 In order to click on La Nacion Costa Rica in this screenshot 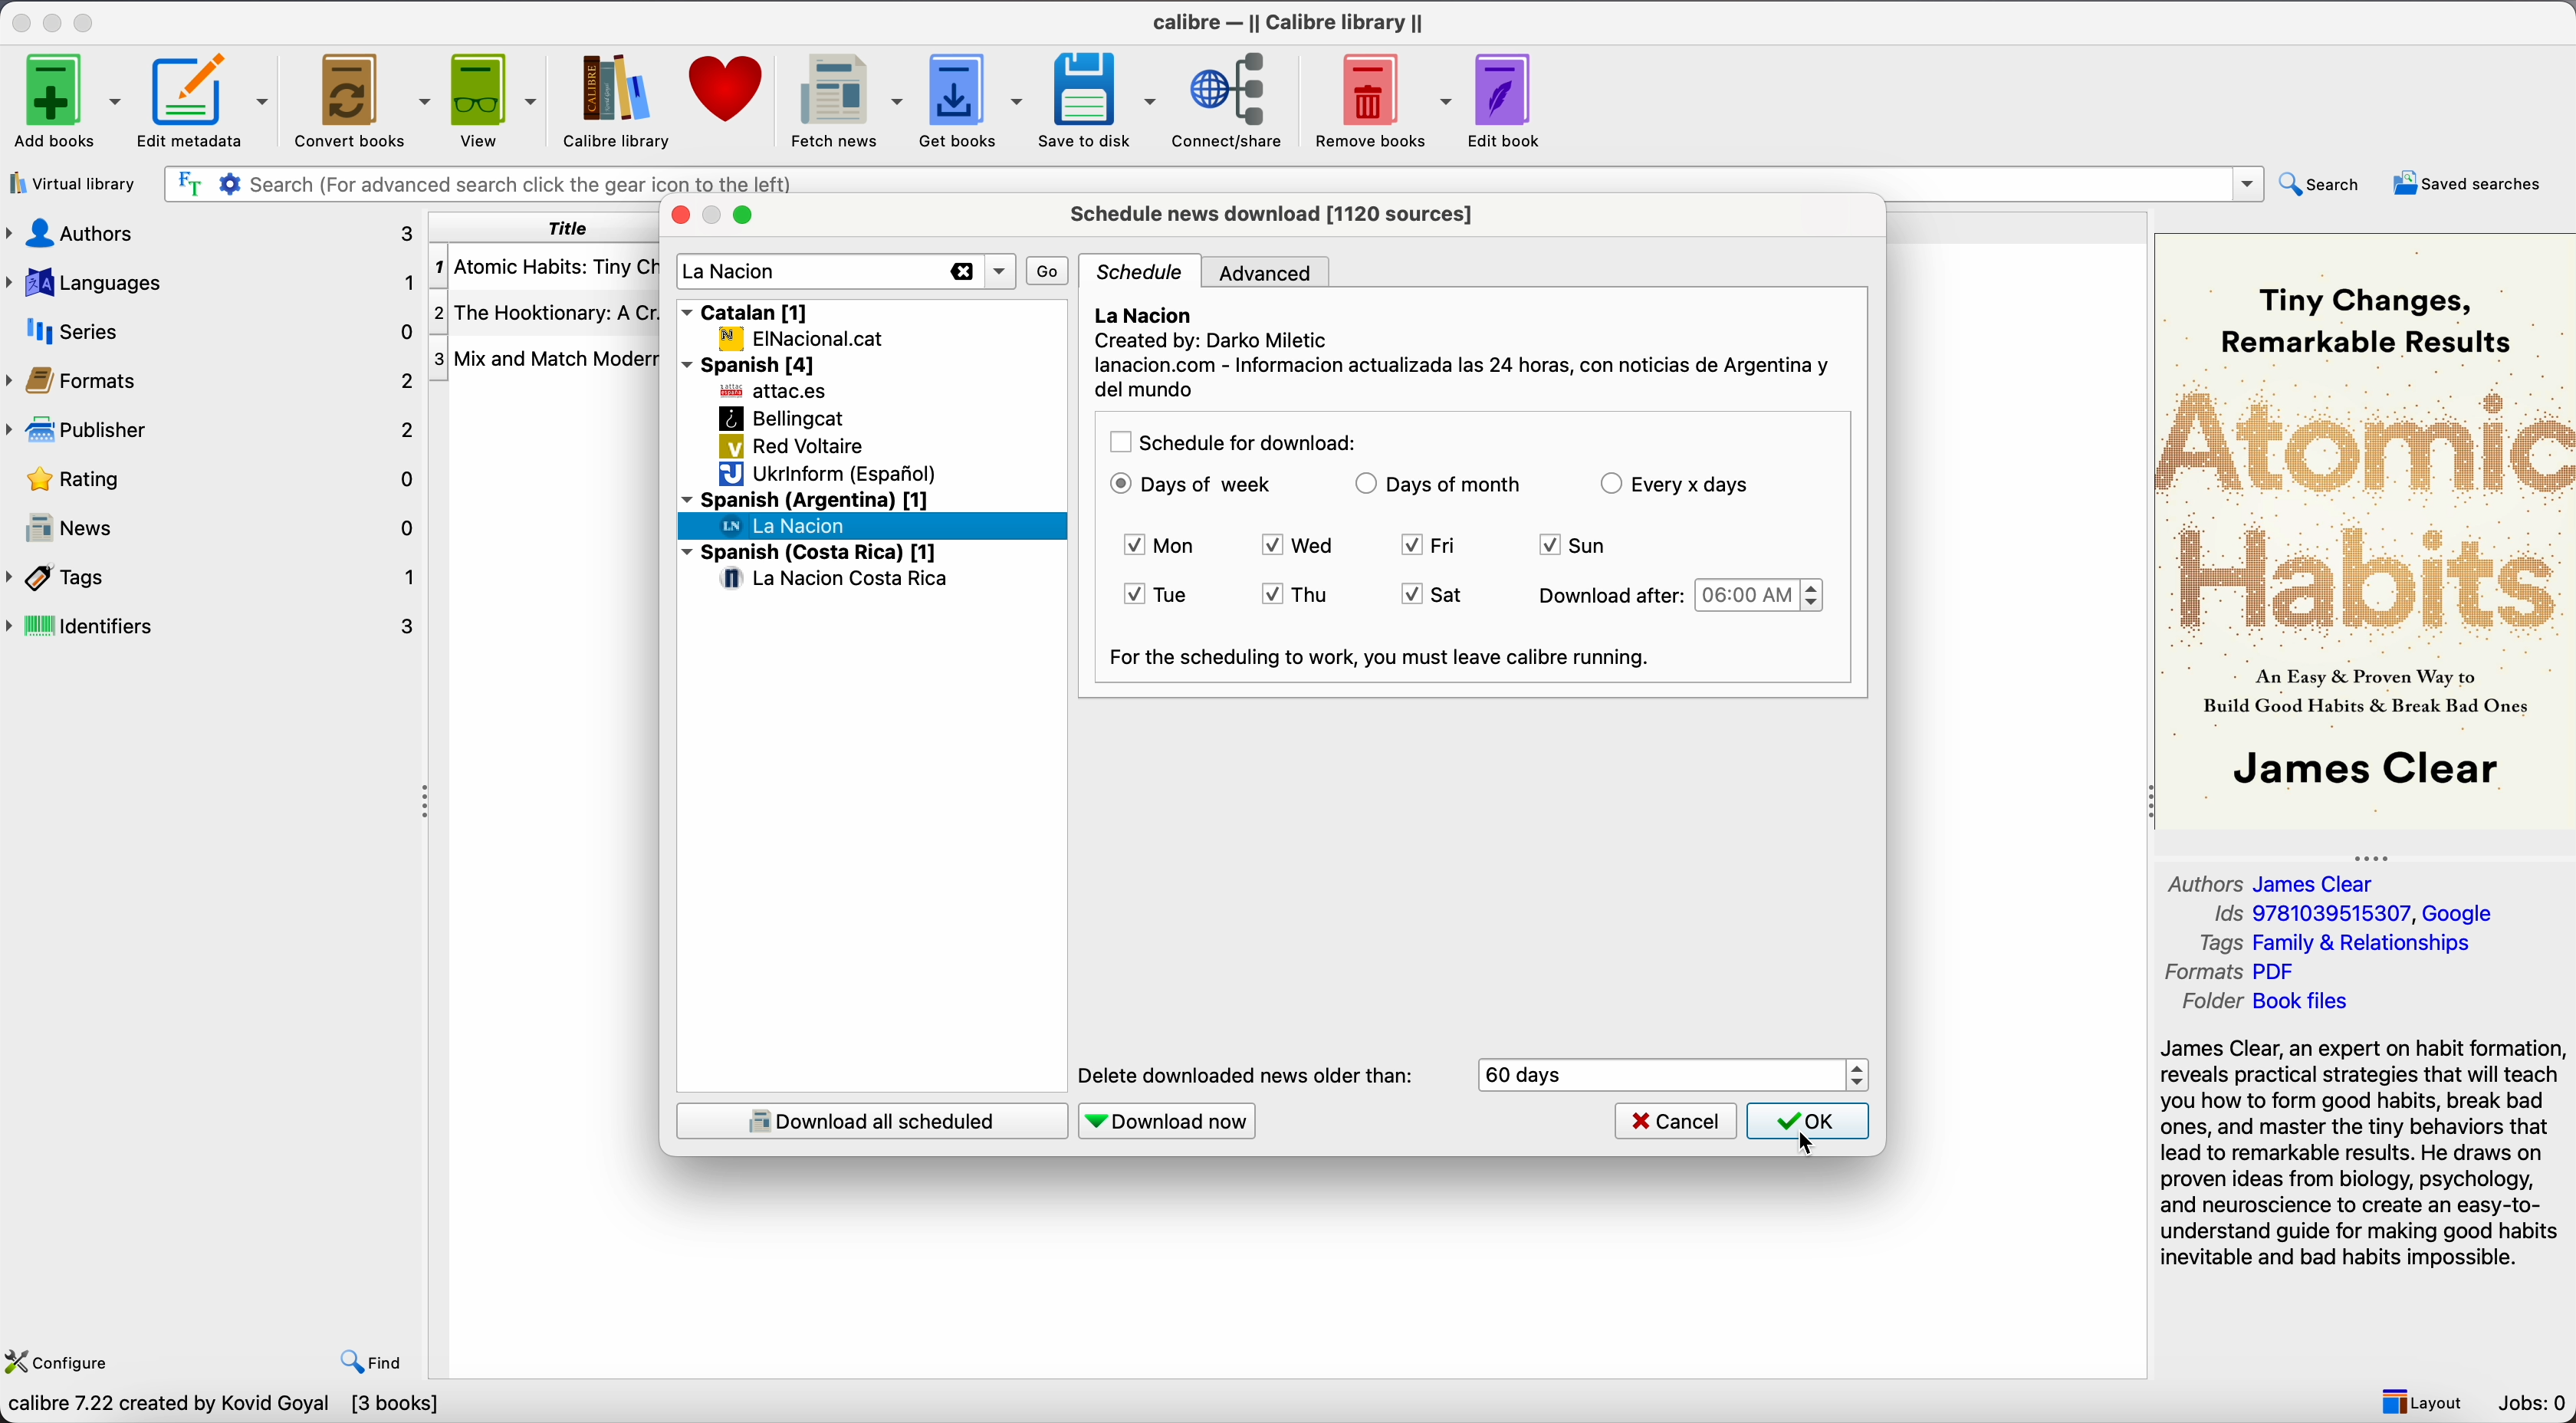, I will do `click(837, 580)`.